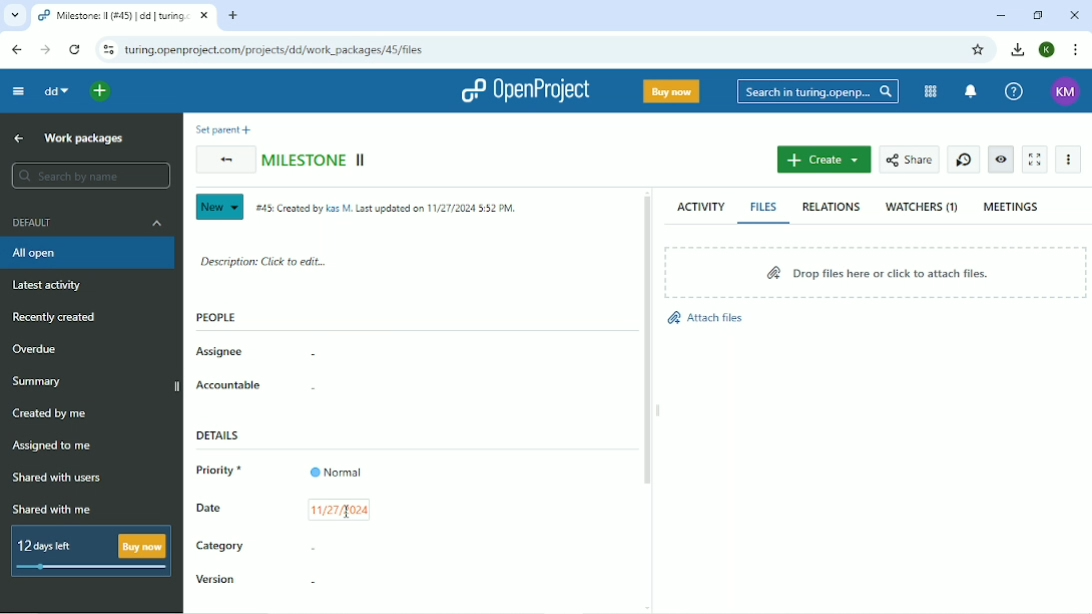 The width and height of the screenshot is (1092, 614). What do you see at coordinates (51, 447) in the screenshot?
I see `Assigned to me` at bounding box center [51, 447].